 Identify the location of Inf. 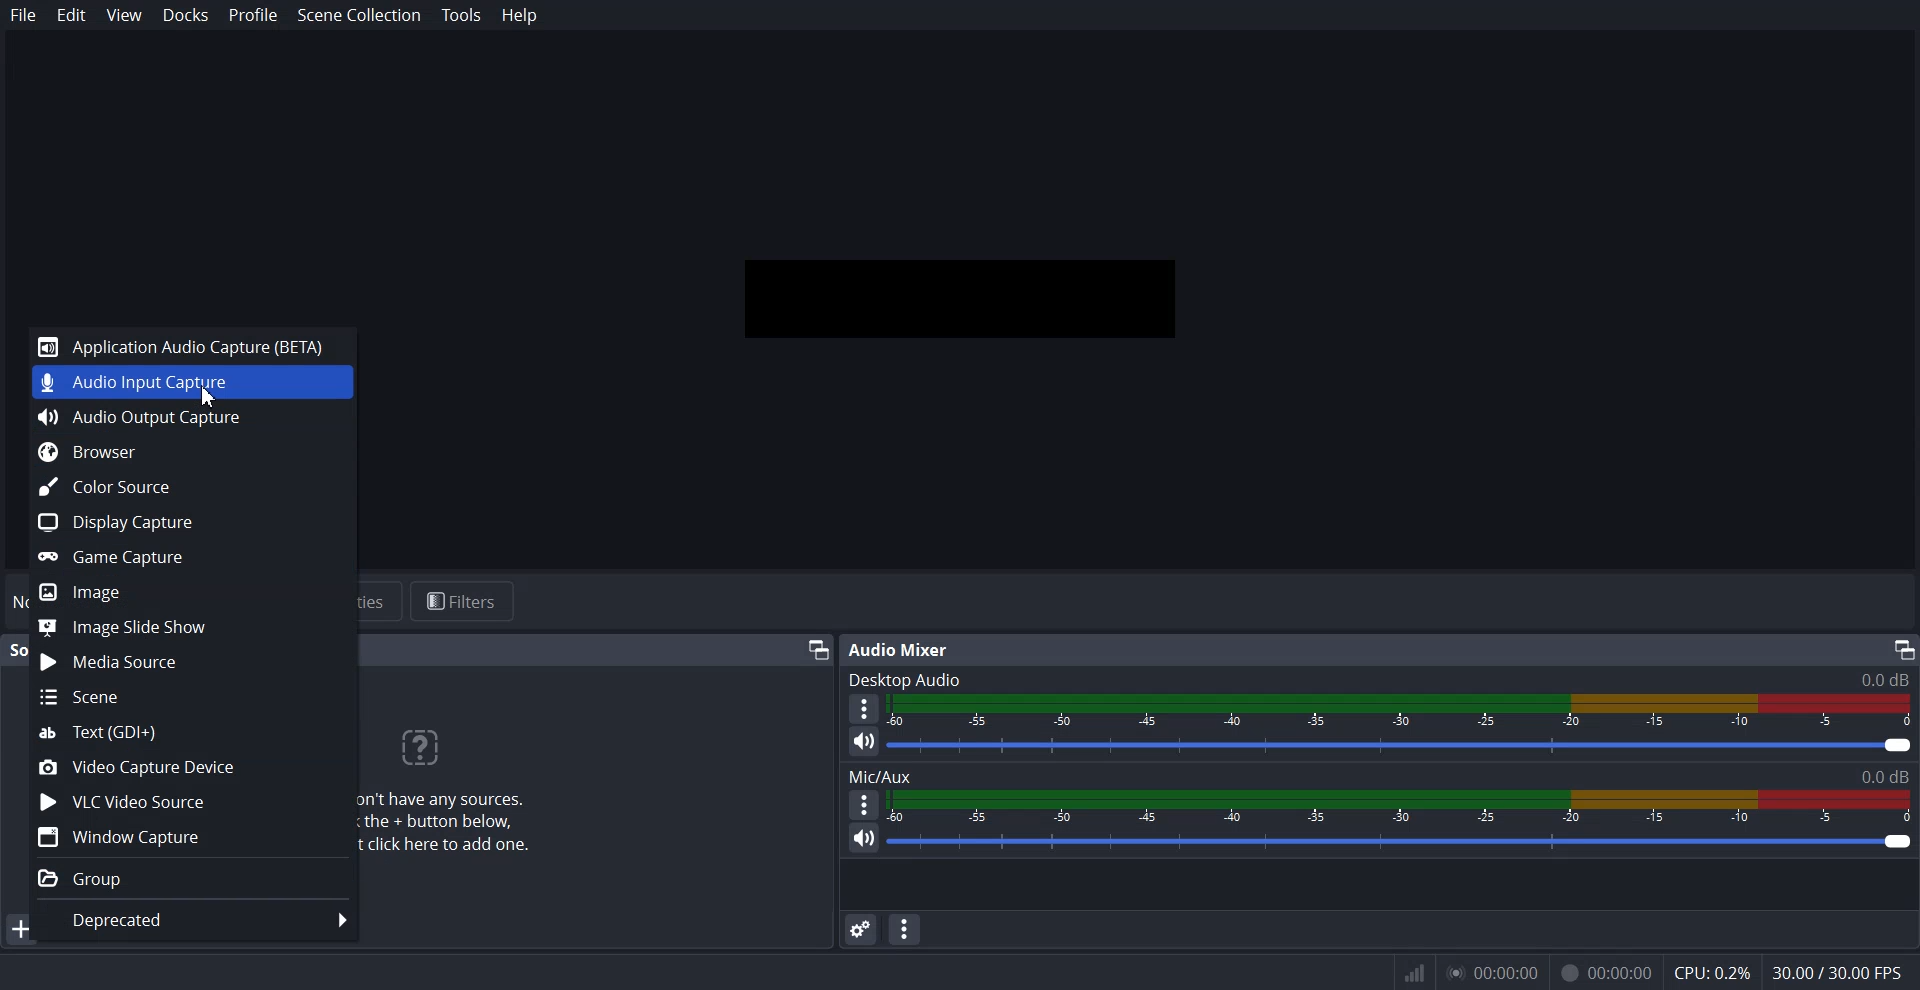
(1415, 974).